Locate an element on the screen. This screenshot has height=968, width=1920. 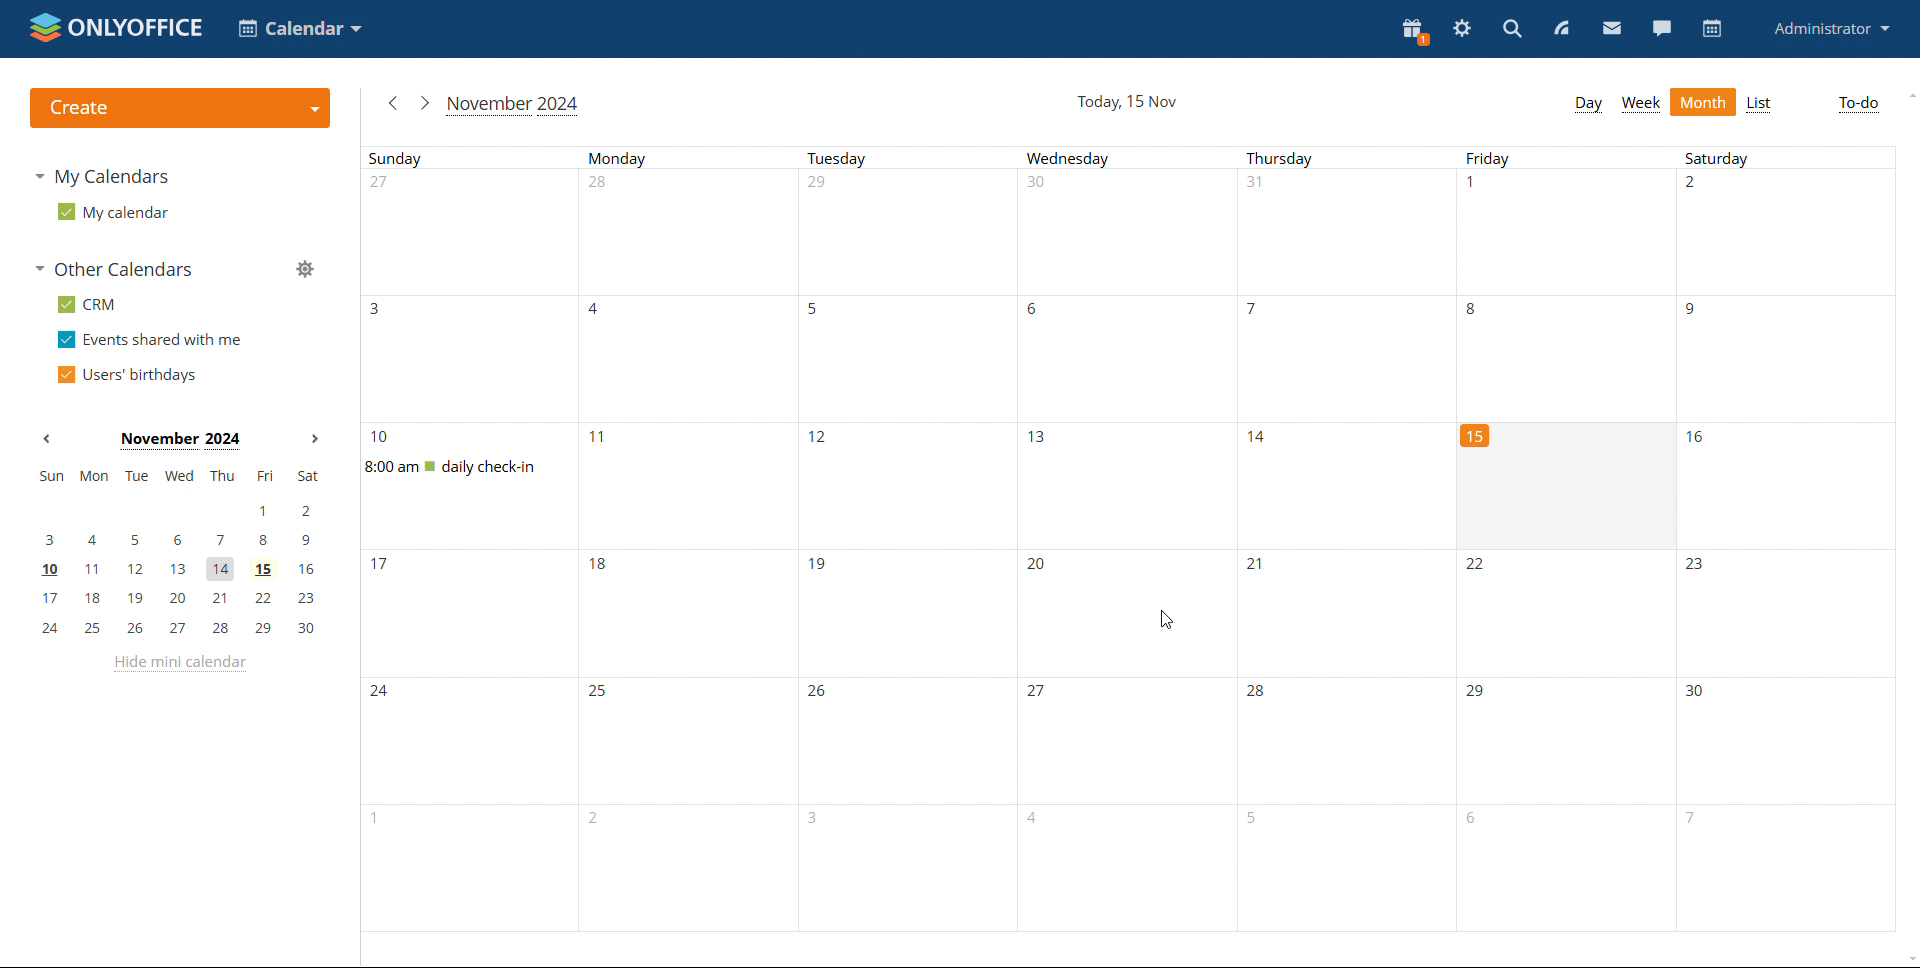
settings is located at coordinates (1461, 28).